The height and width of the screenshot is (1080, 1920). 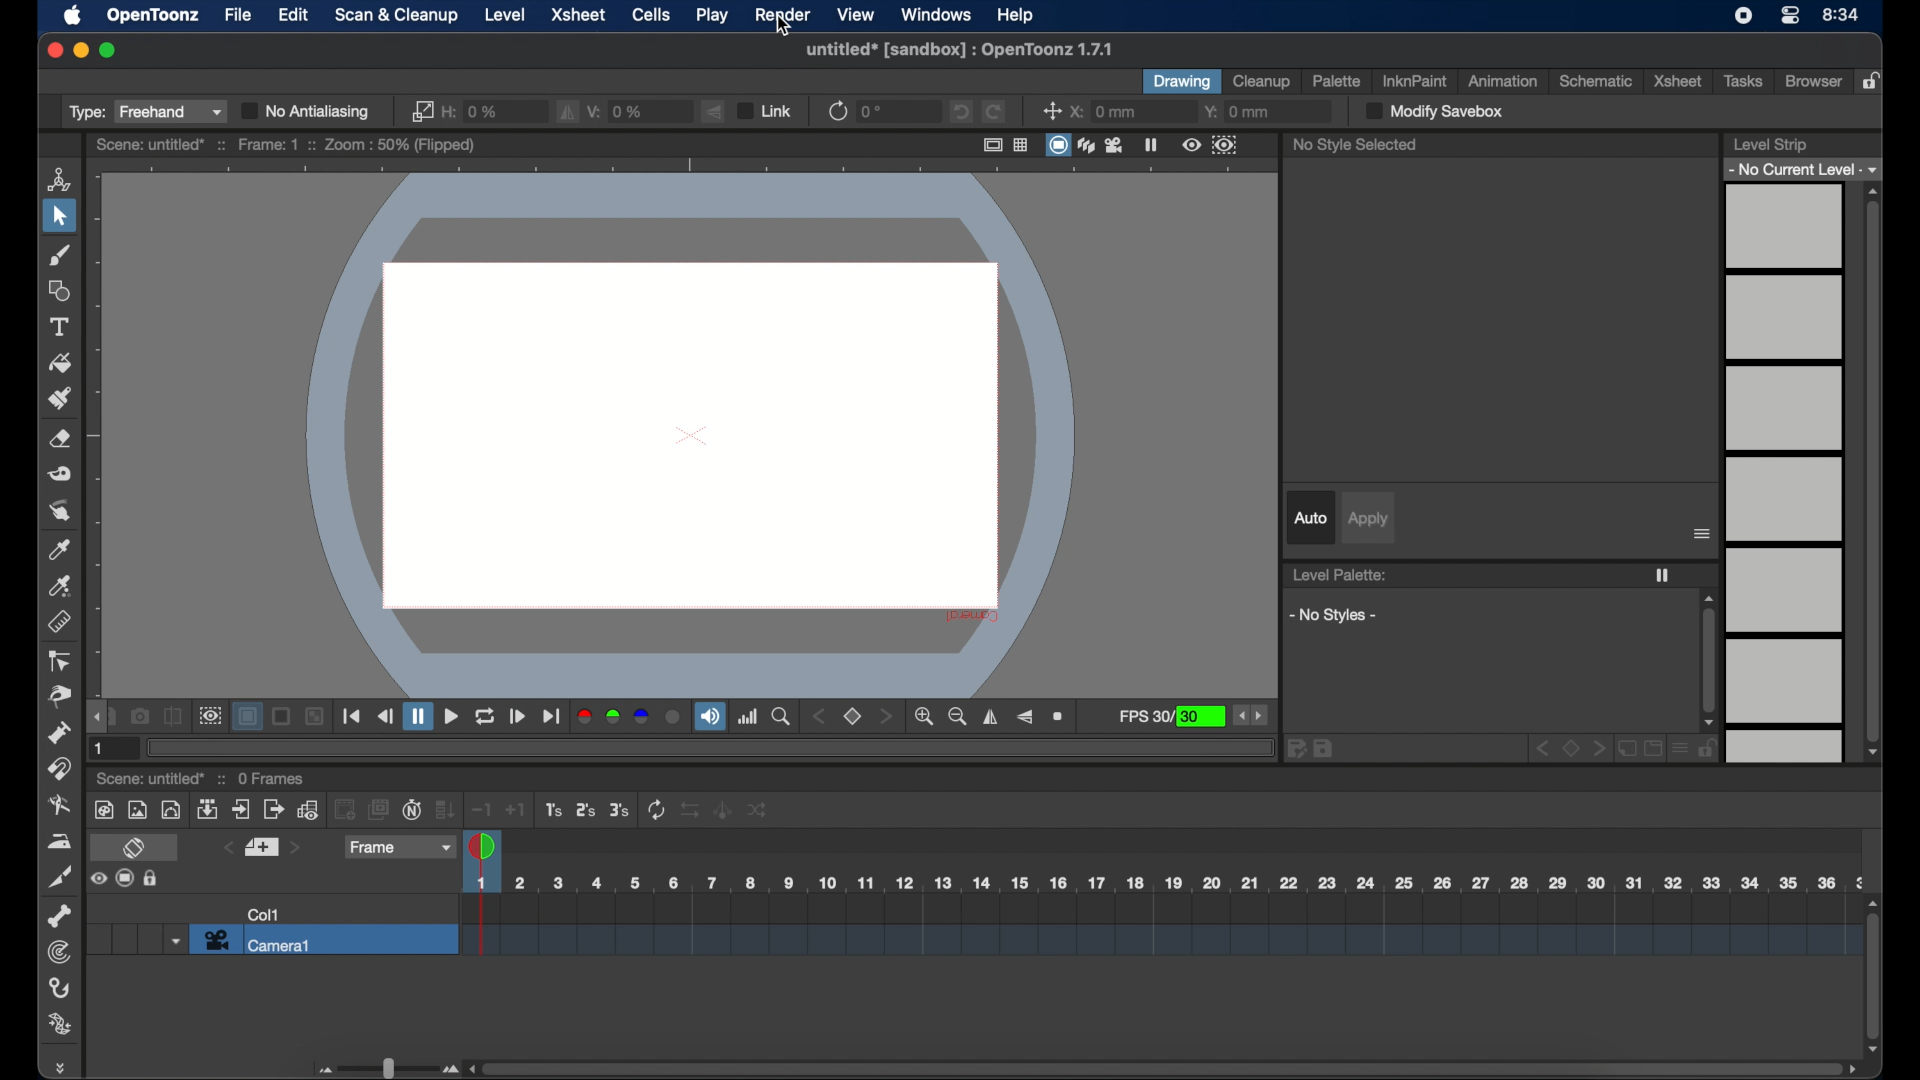 I want to click on modify save box, so click(x=1432, y=111).